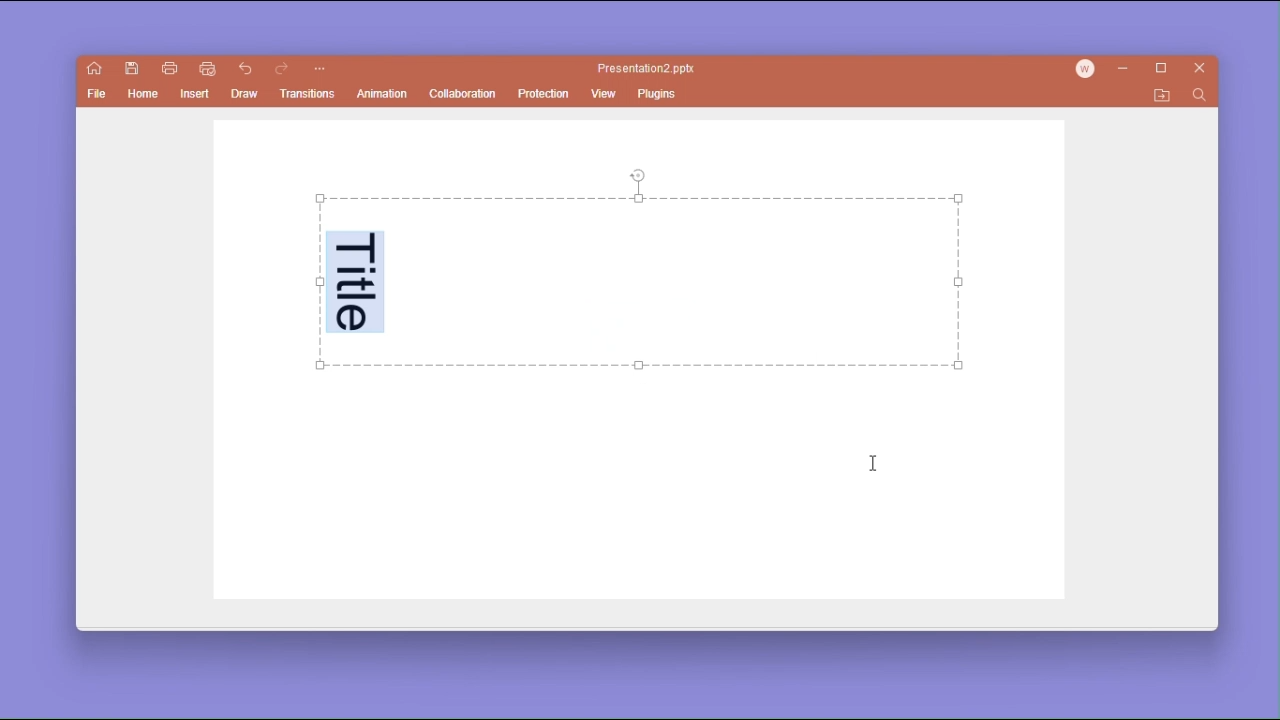  What do you see at coordinates (133, 69) in the screenshot?
I see `save` at bounding box center [133, 69].